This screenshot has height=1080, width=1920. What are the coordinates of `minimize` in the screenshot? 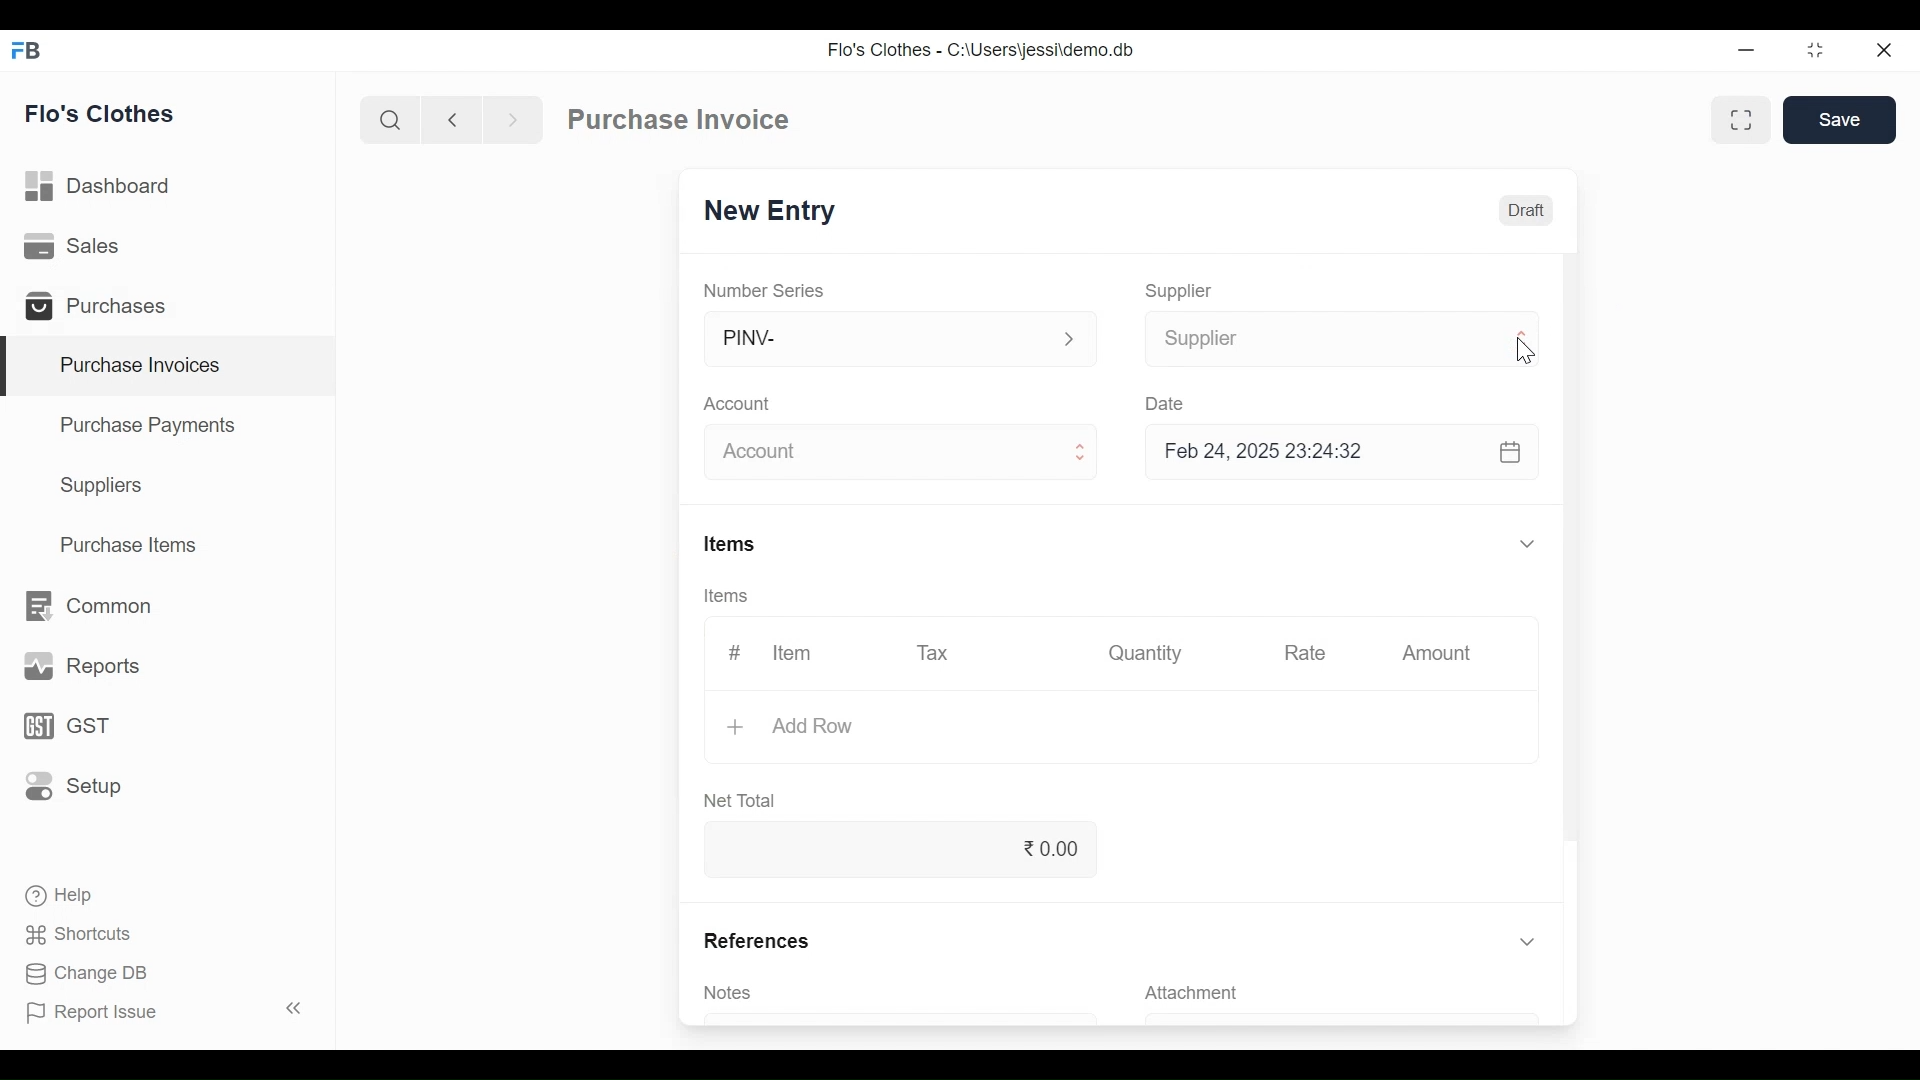 It's located at (1748, 51).